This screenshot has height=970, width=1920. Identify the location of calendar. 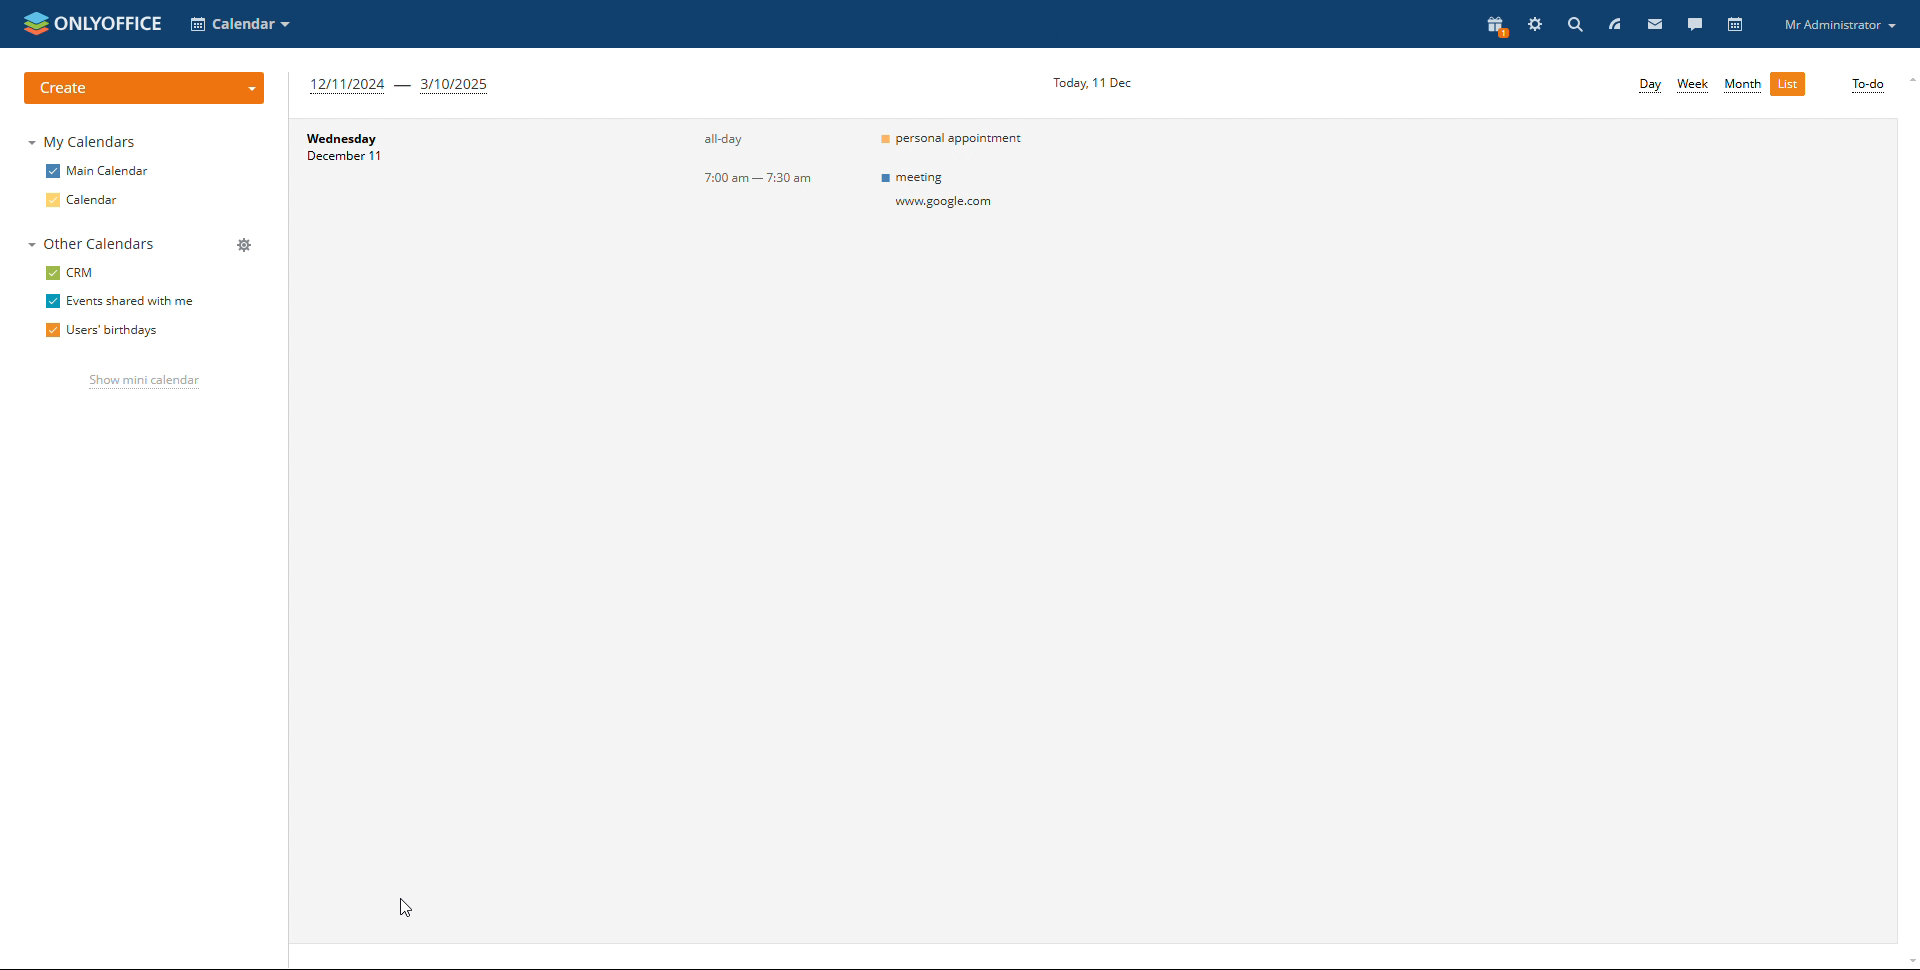
(1737, 25).